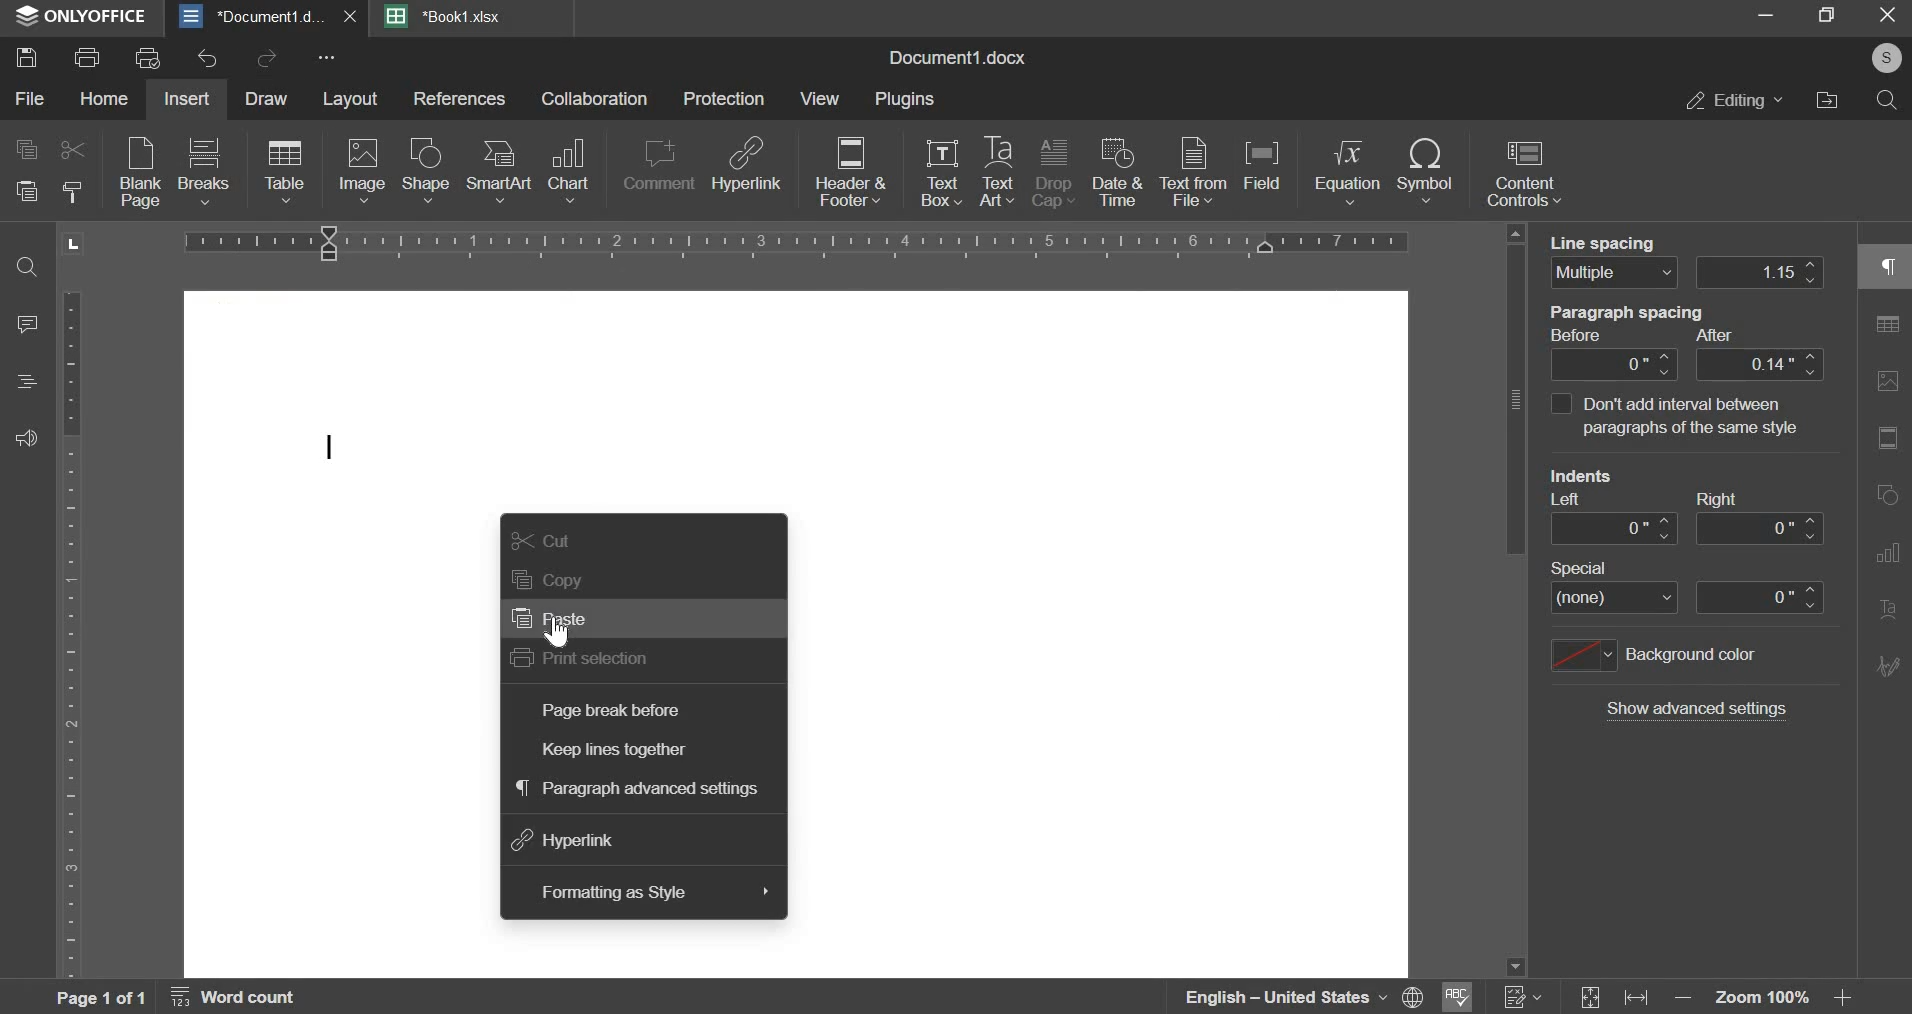  What do you see at coordinates (337, 448) in the screenshot?
I see `text icon` at bounding box center [337, 448].